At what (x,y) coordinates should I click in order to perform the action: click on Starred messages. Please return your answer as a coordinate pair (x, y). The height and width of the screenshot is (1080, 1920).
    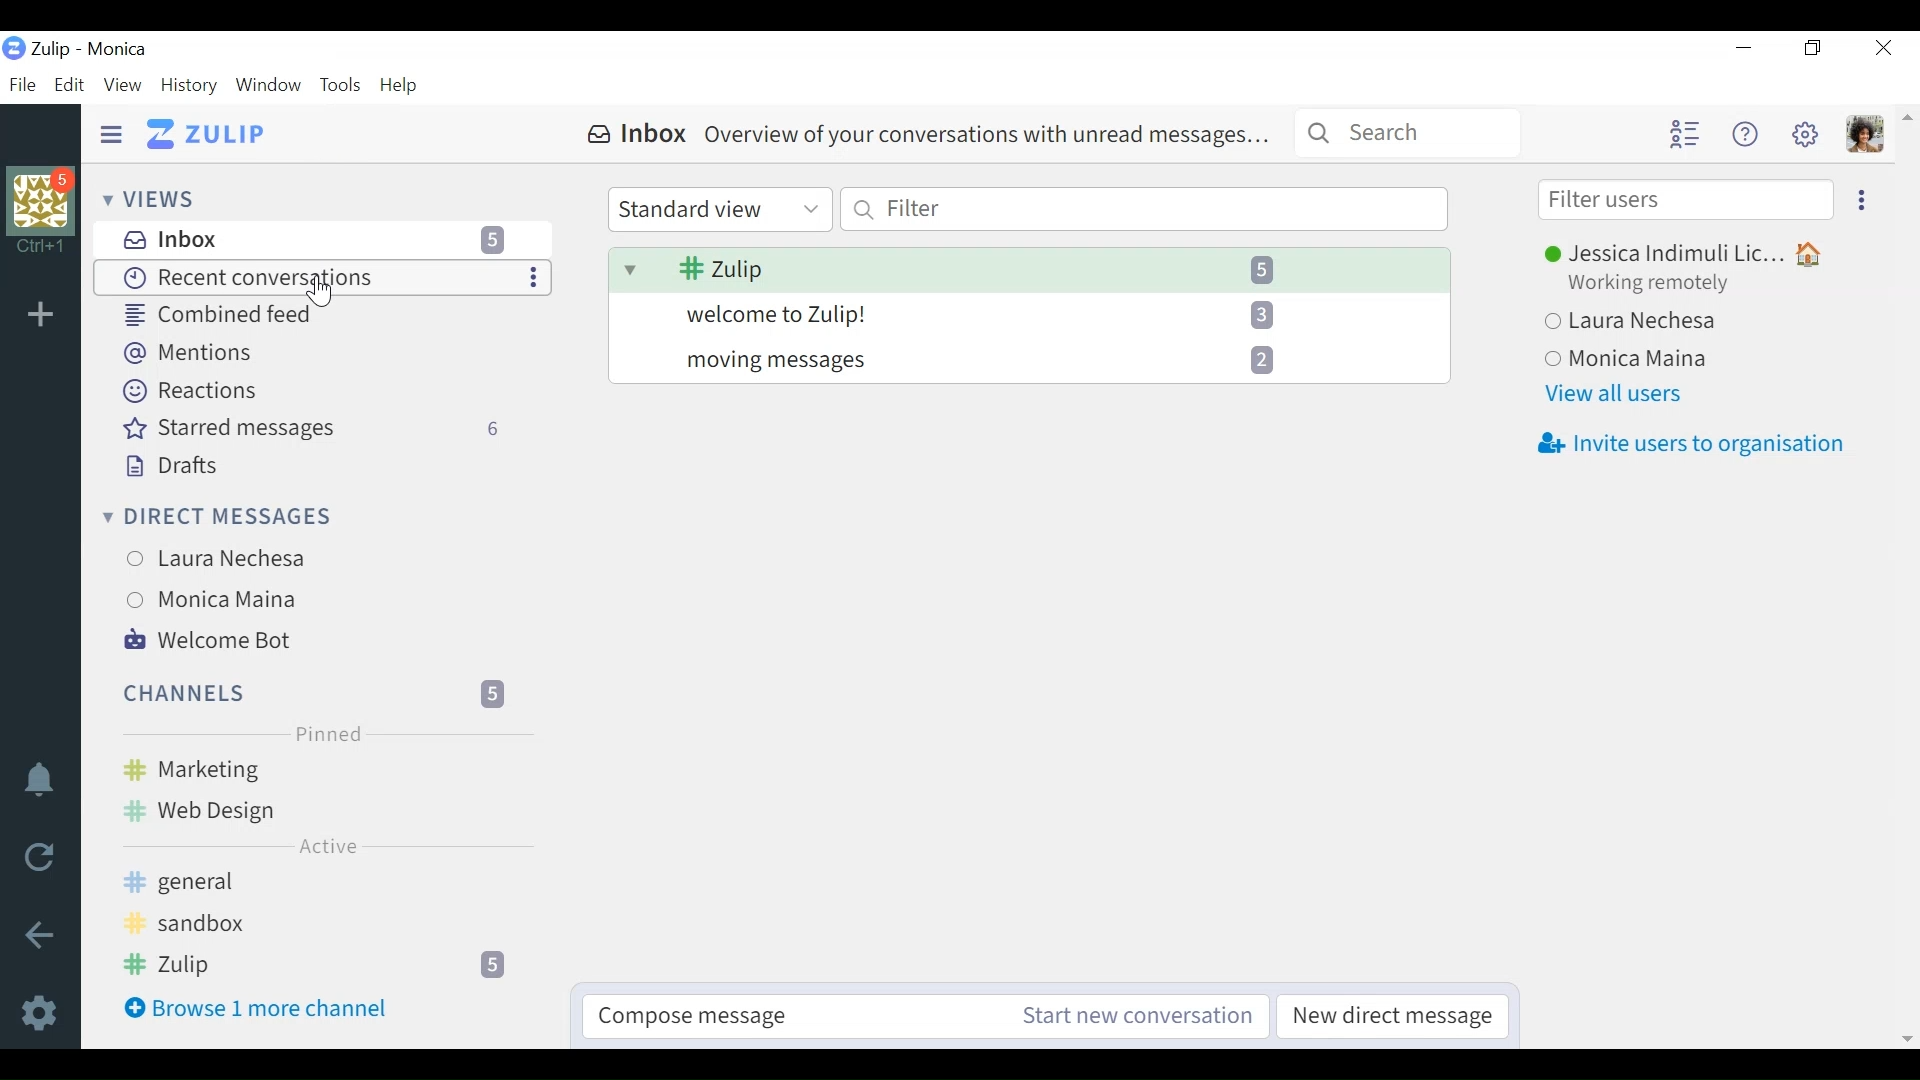
    Looking at the image, I should click on (314, 429).